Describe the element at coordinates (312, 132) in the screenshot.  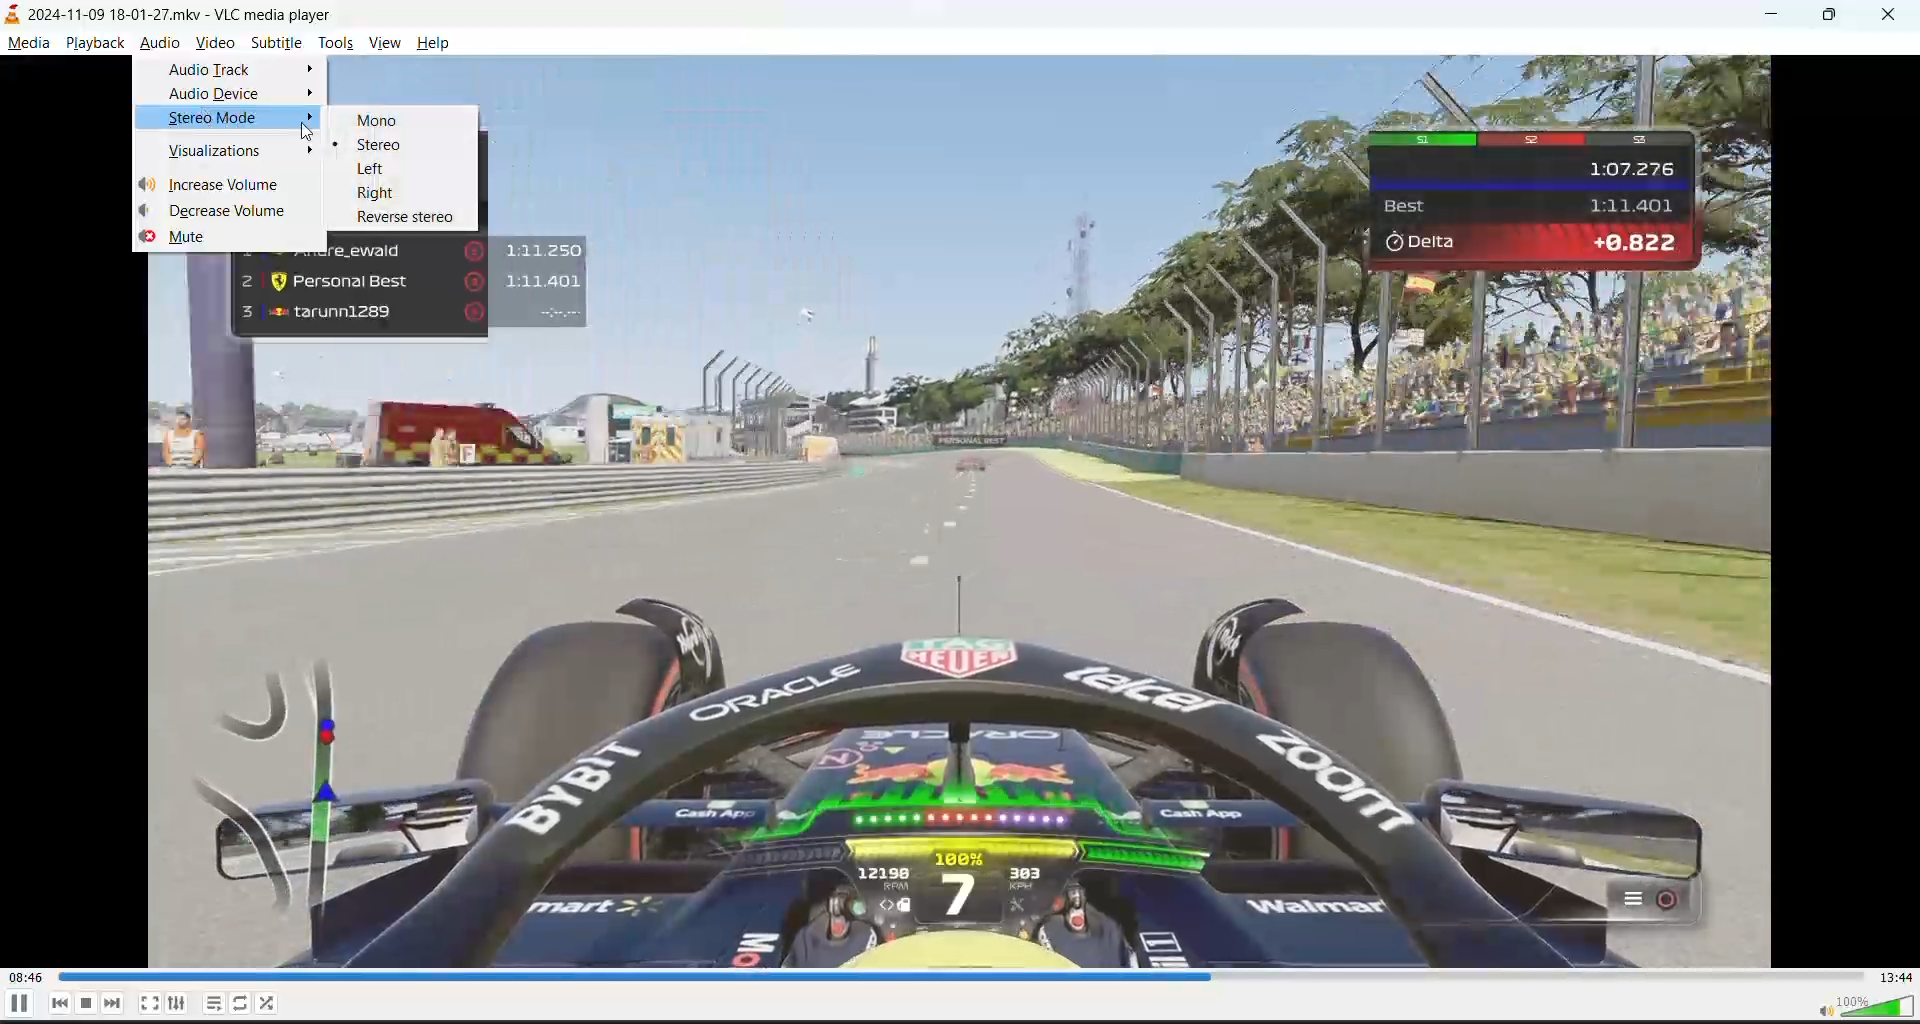
I see `cursor` at that location.